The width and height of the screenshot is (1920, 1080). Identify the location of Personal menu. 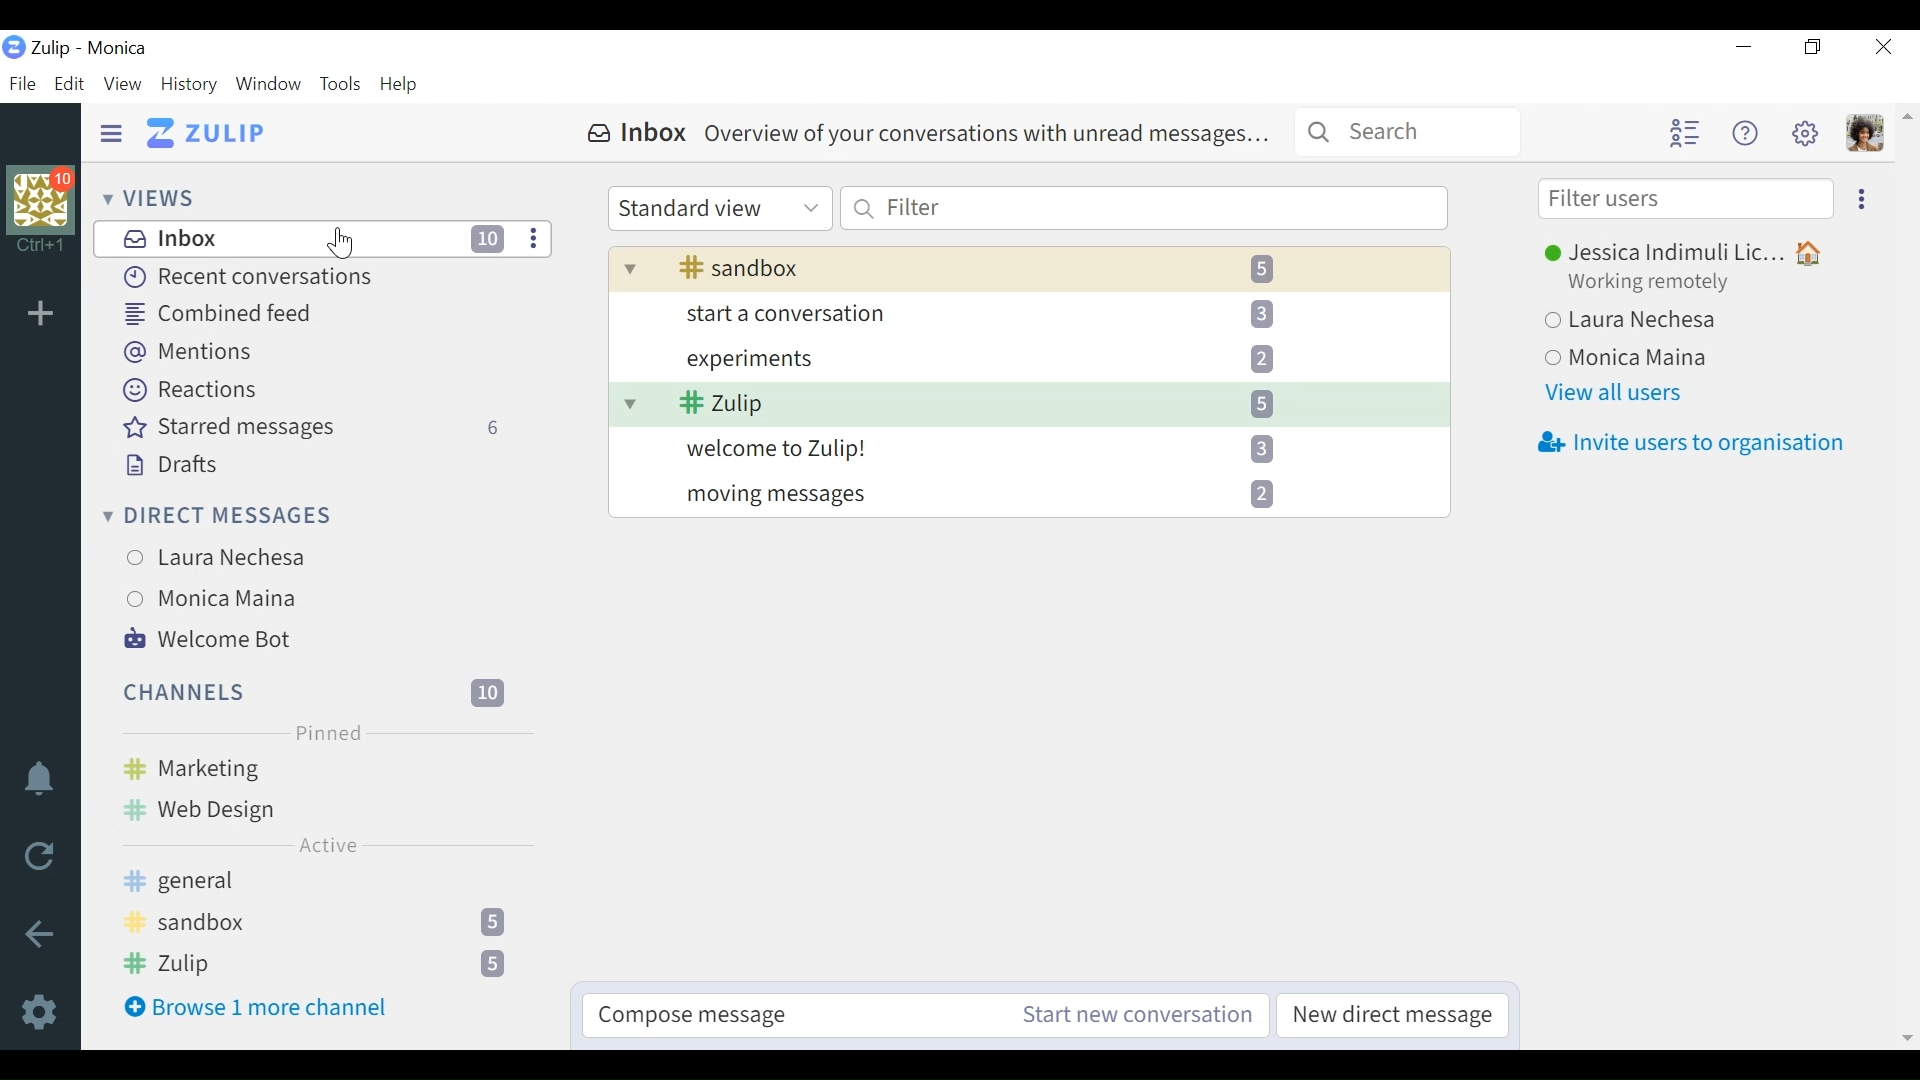
(1869, 133).